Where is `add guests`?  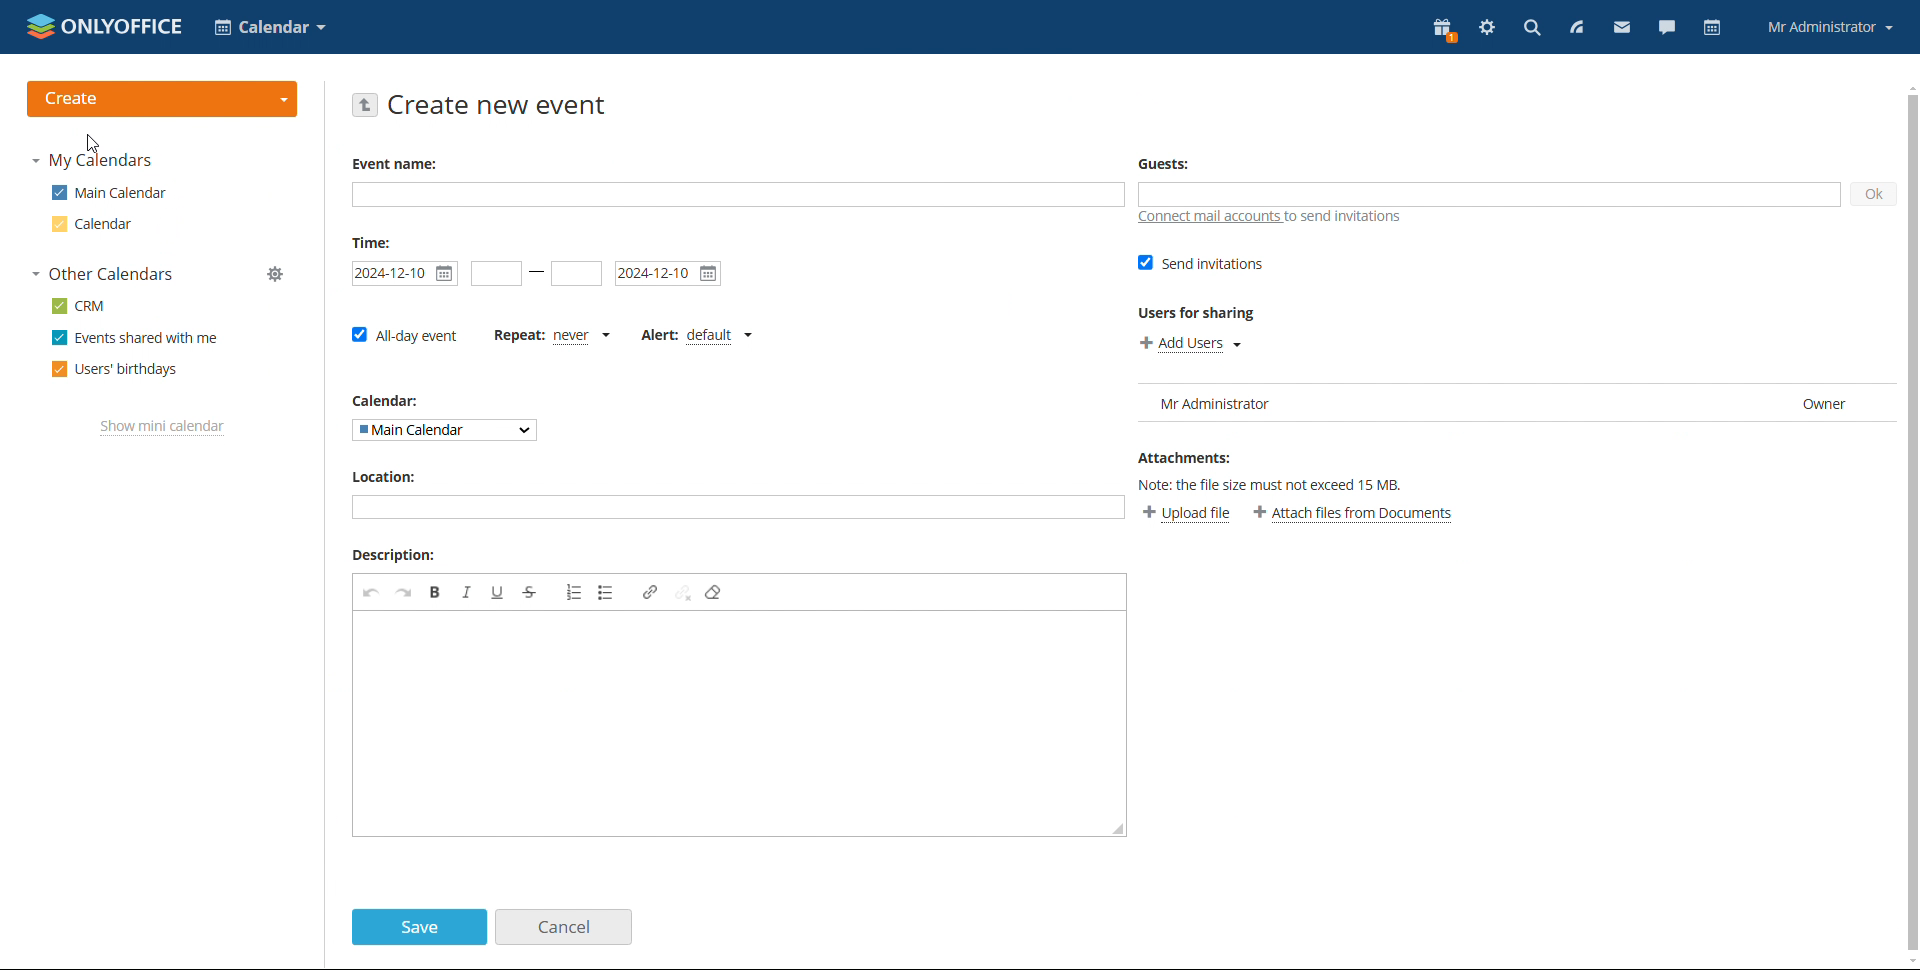
add guests is located at coordinates (1490, 195).